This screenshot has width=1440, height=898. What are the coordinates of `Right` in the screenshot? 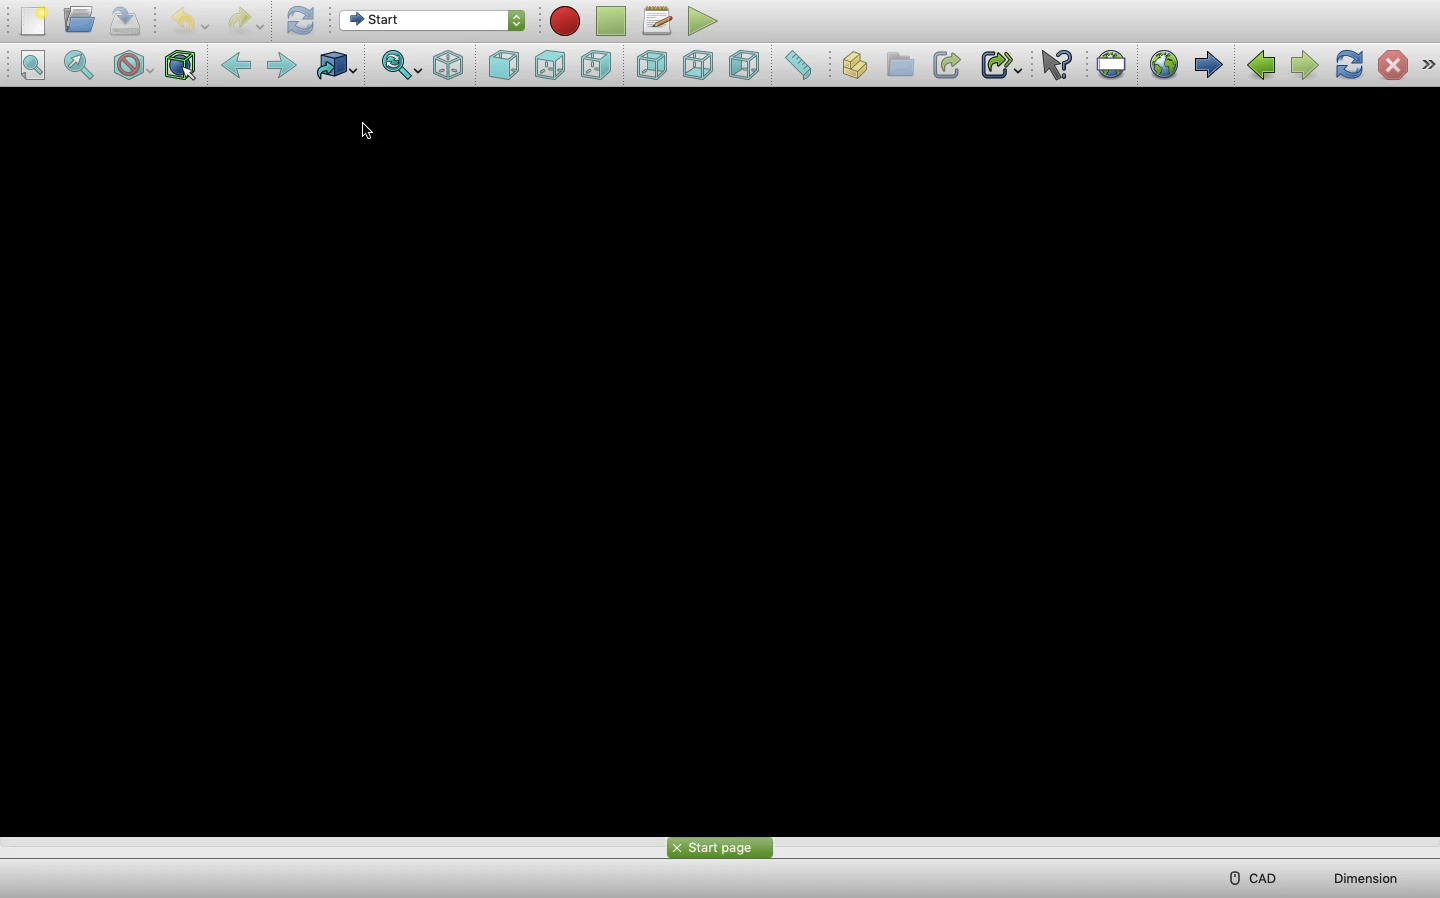 It's located at (596, 66).